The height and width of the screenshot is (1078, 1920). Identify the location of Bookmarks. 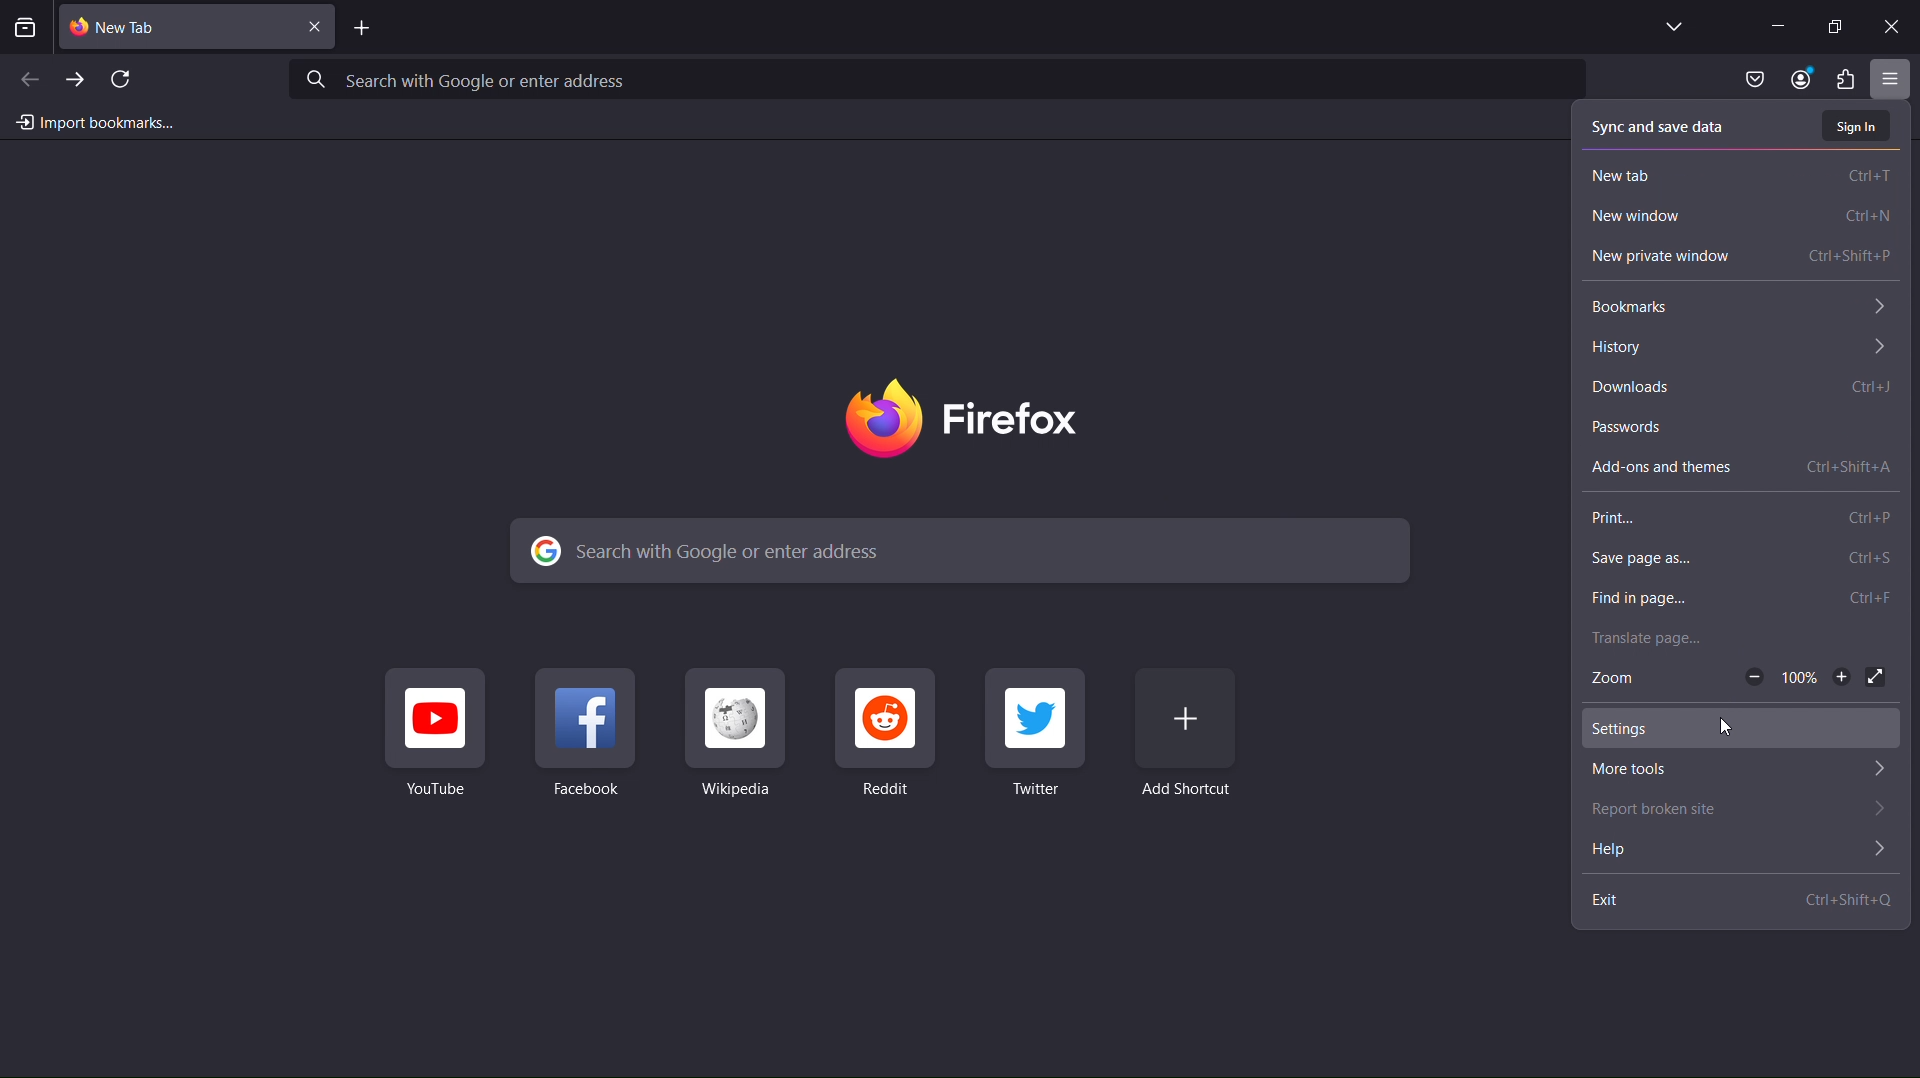
(1738, 304).